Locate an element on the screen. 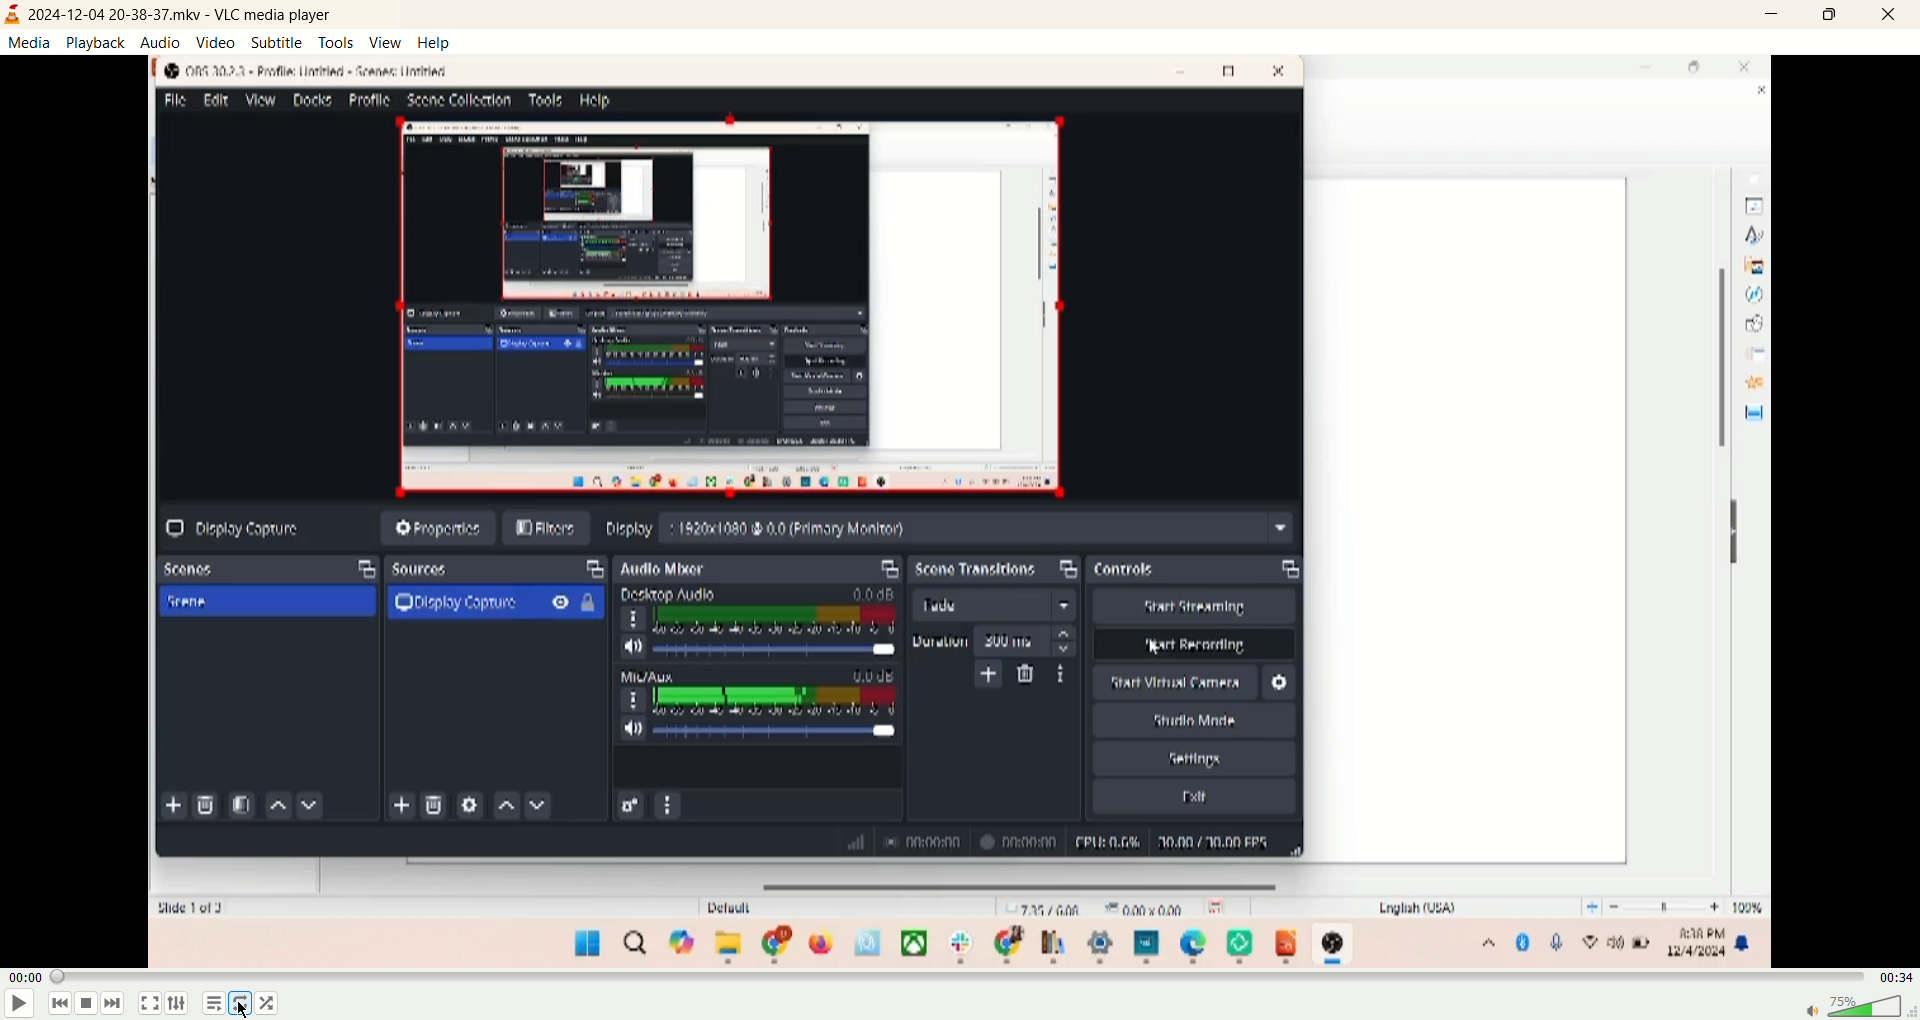 Image resolution: width=1920 pixels, height=1020 pixels. tools is located at coordinates (335, 41).